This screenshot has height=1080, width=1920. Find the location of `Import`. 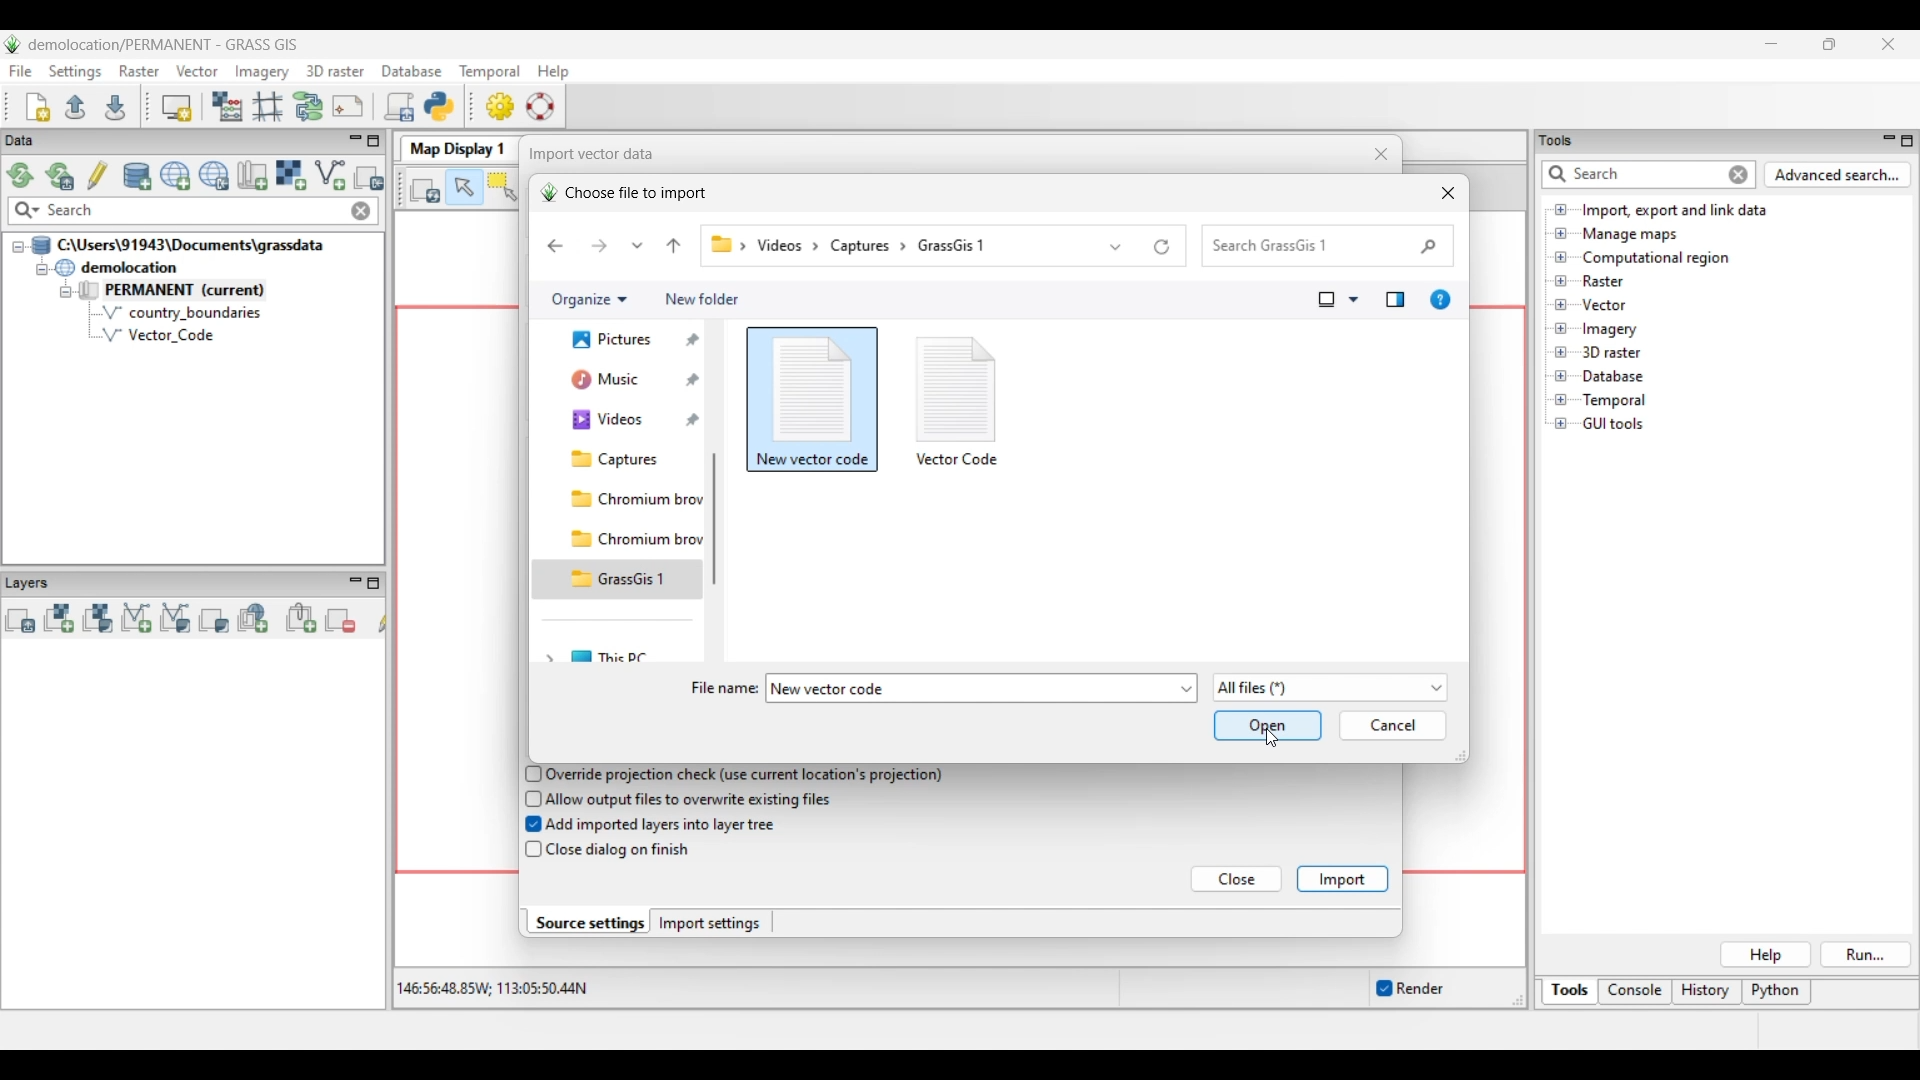

Import is located at coordinates (1342, 879).